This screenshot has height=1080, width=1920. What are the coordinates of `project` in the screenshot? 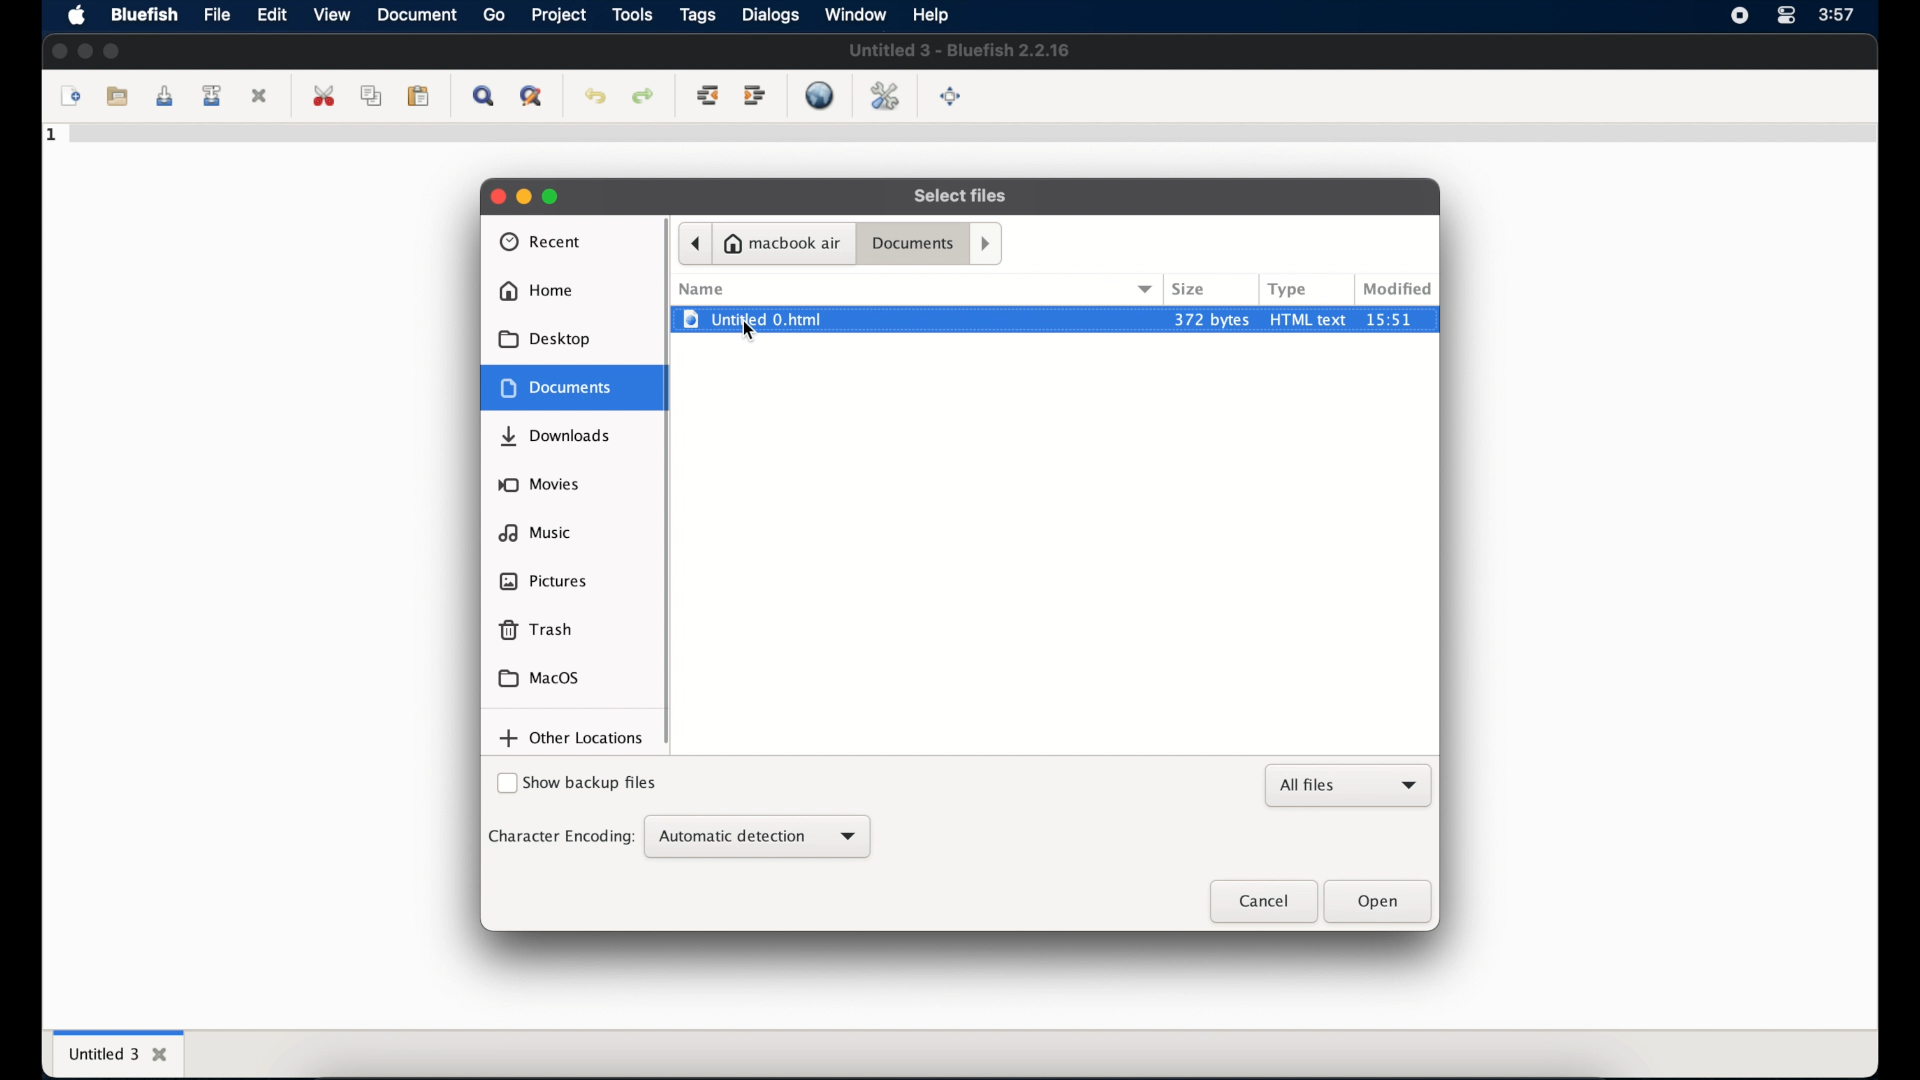 It's located at (558, 15).